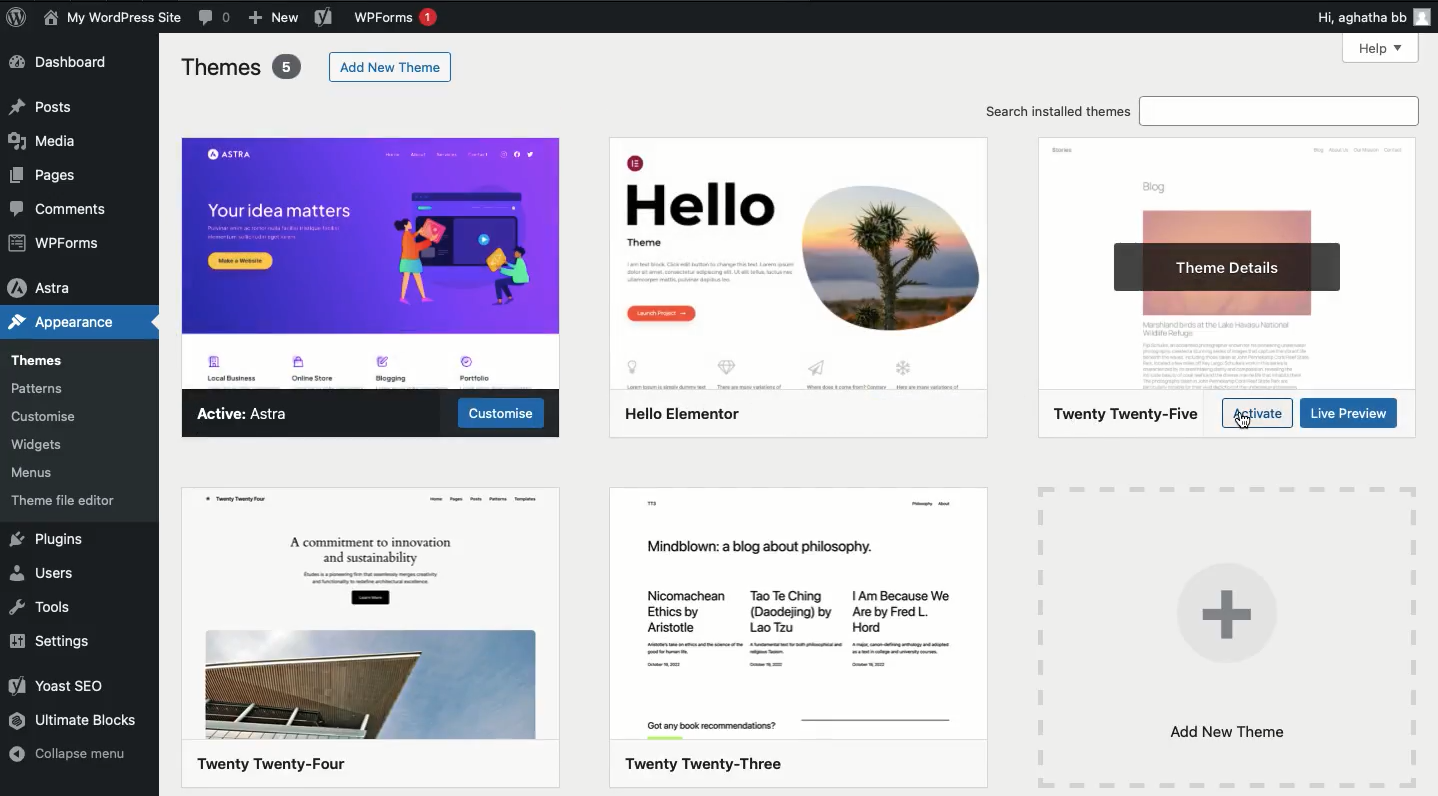 The width and height of the screenshot is (1438, 796). I want to click on Widgets, so click(37, 445).